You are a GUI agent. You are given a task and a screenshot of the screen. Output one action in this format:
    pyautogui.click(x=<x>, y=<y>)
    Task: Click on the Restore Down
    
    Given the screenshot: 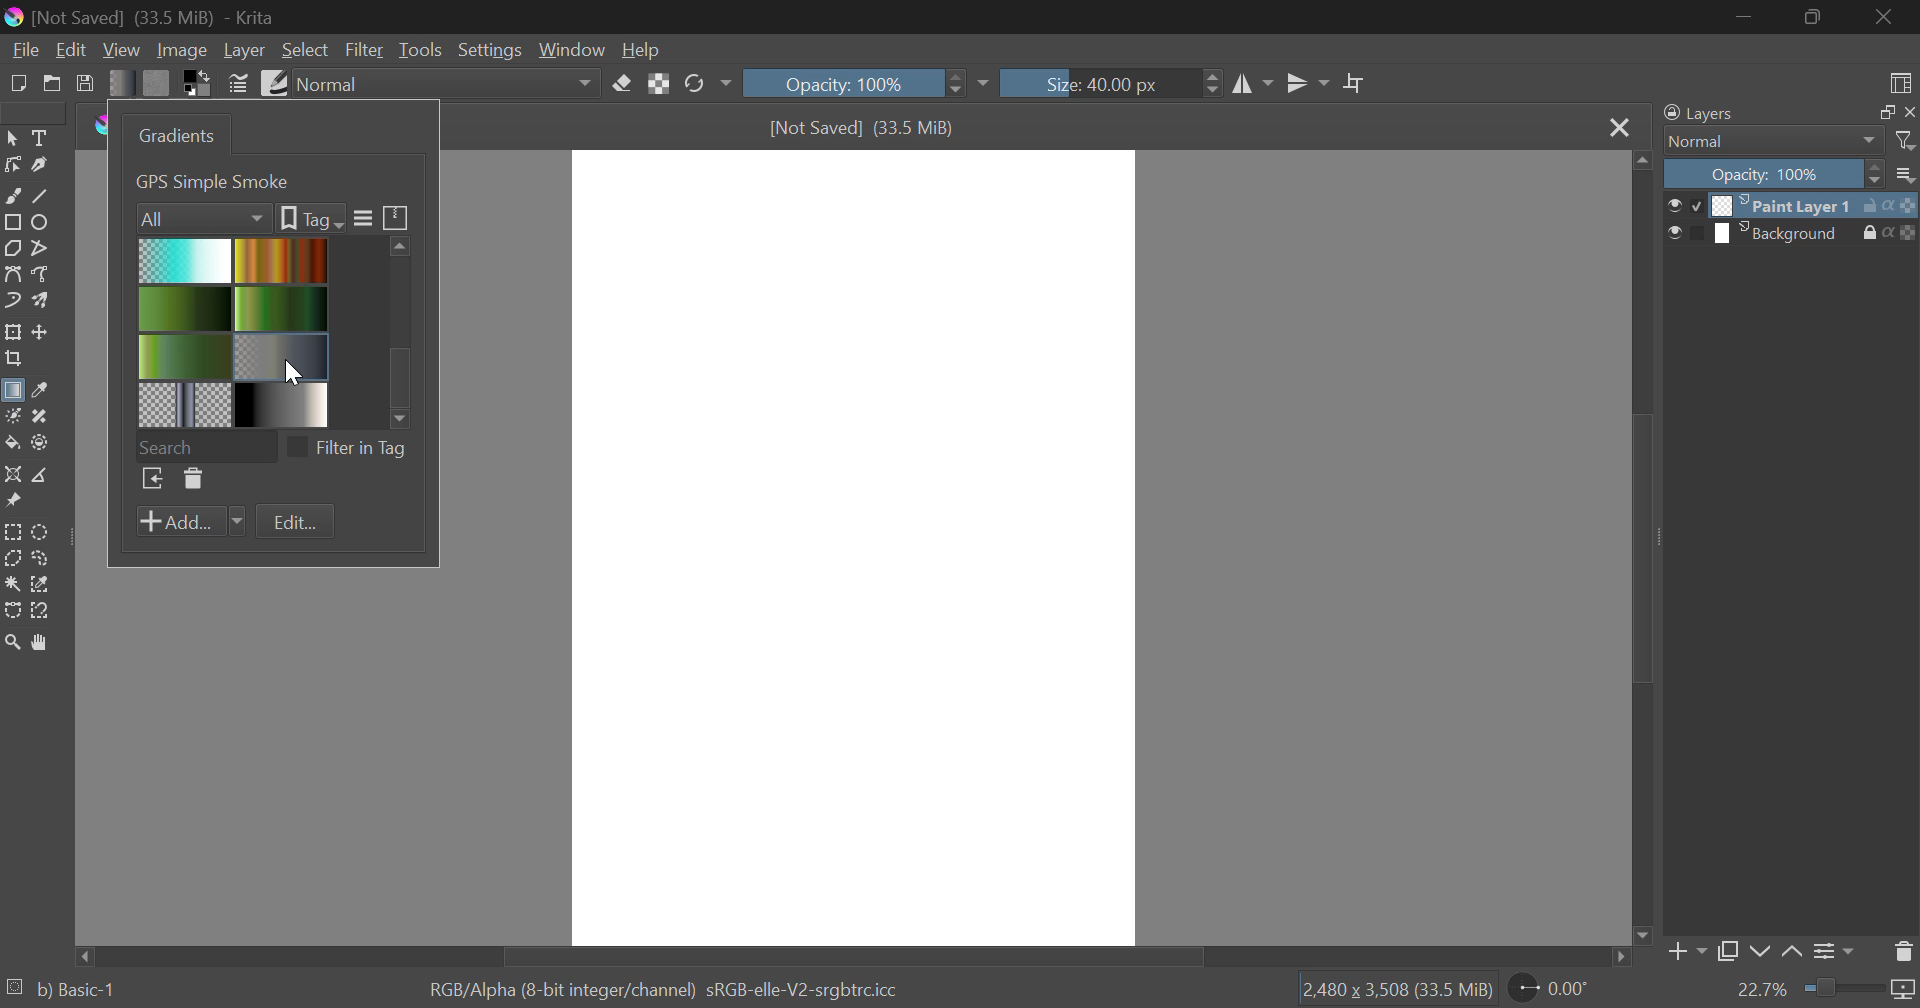 What is the action you would take?
    pyautogui.click(x=1746, y=16)
    